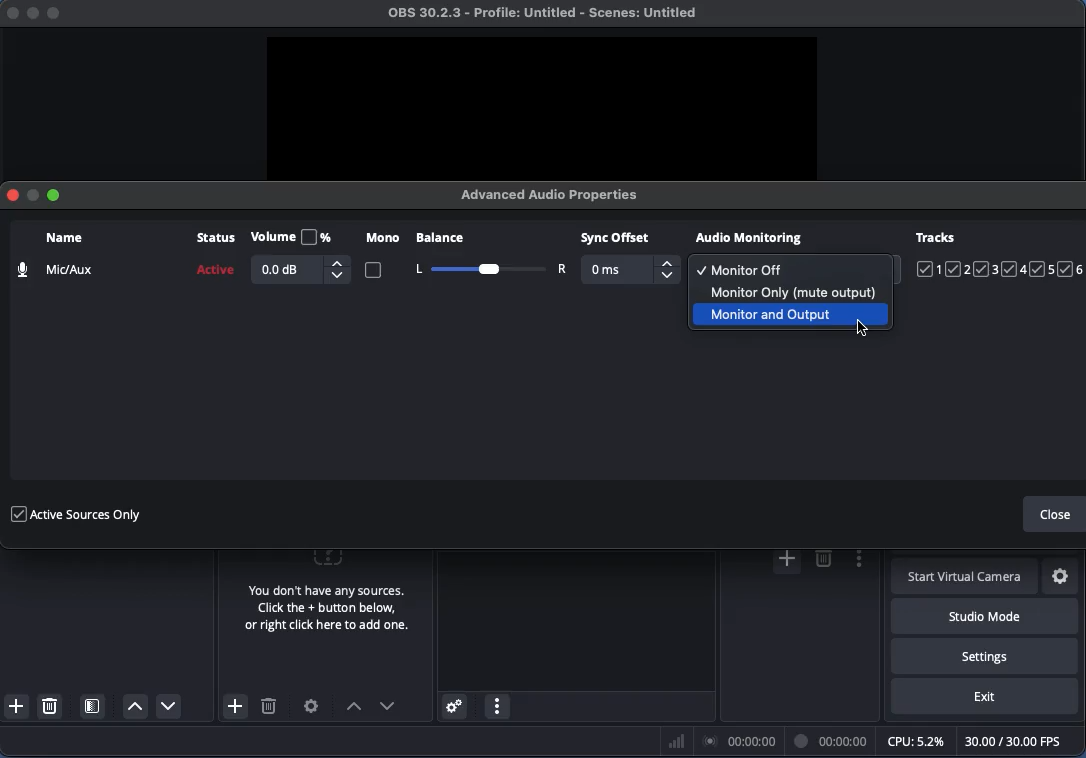 This screenshot has width=1086, height=758. Describe the element at coordinates (985, 655) in the screenshot. I see `Settings` at that location.